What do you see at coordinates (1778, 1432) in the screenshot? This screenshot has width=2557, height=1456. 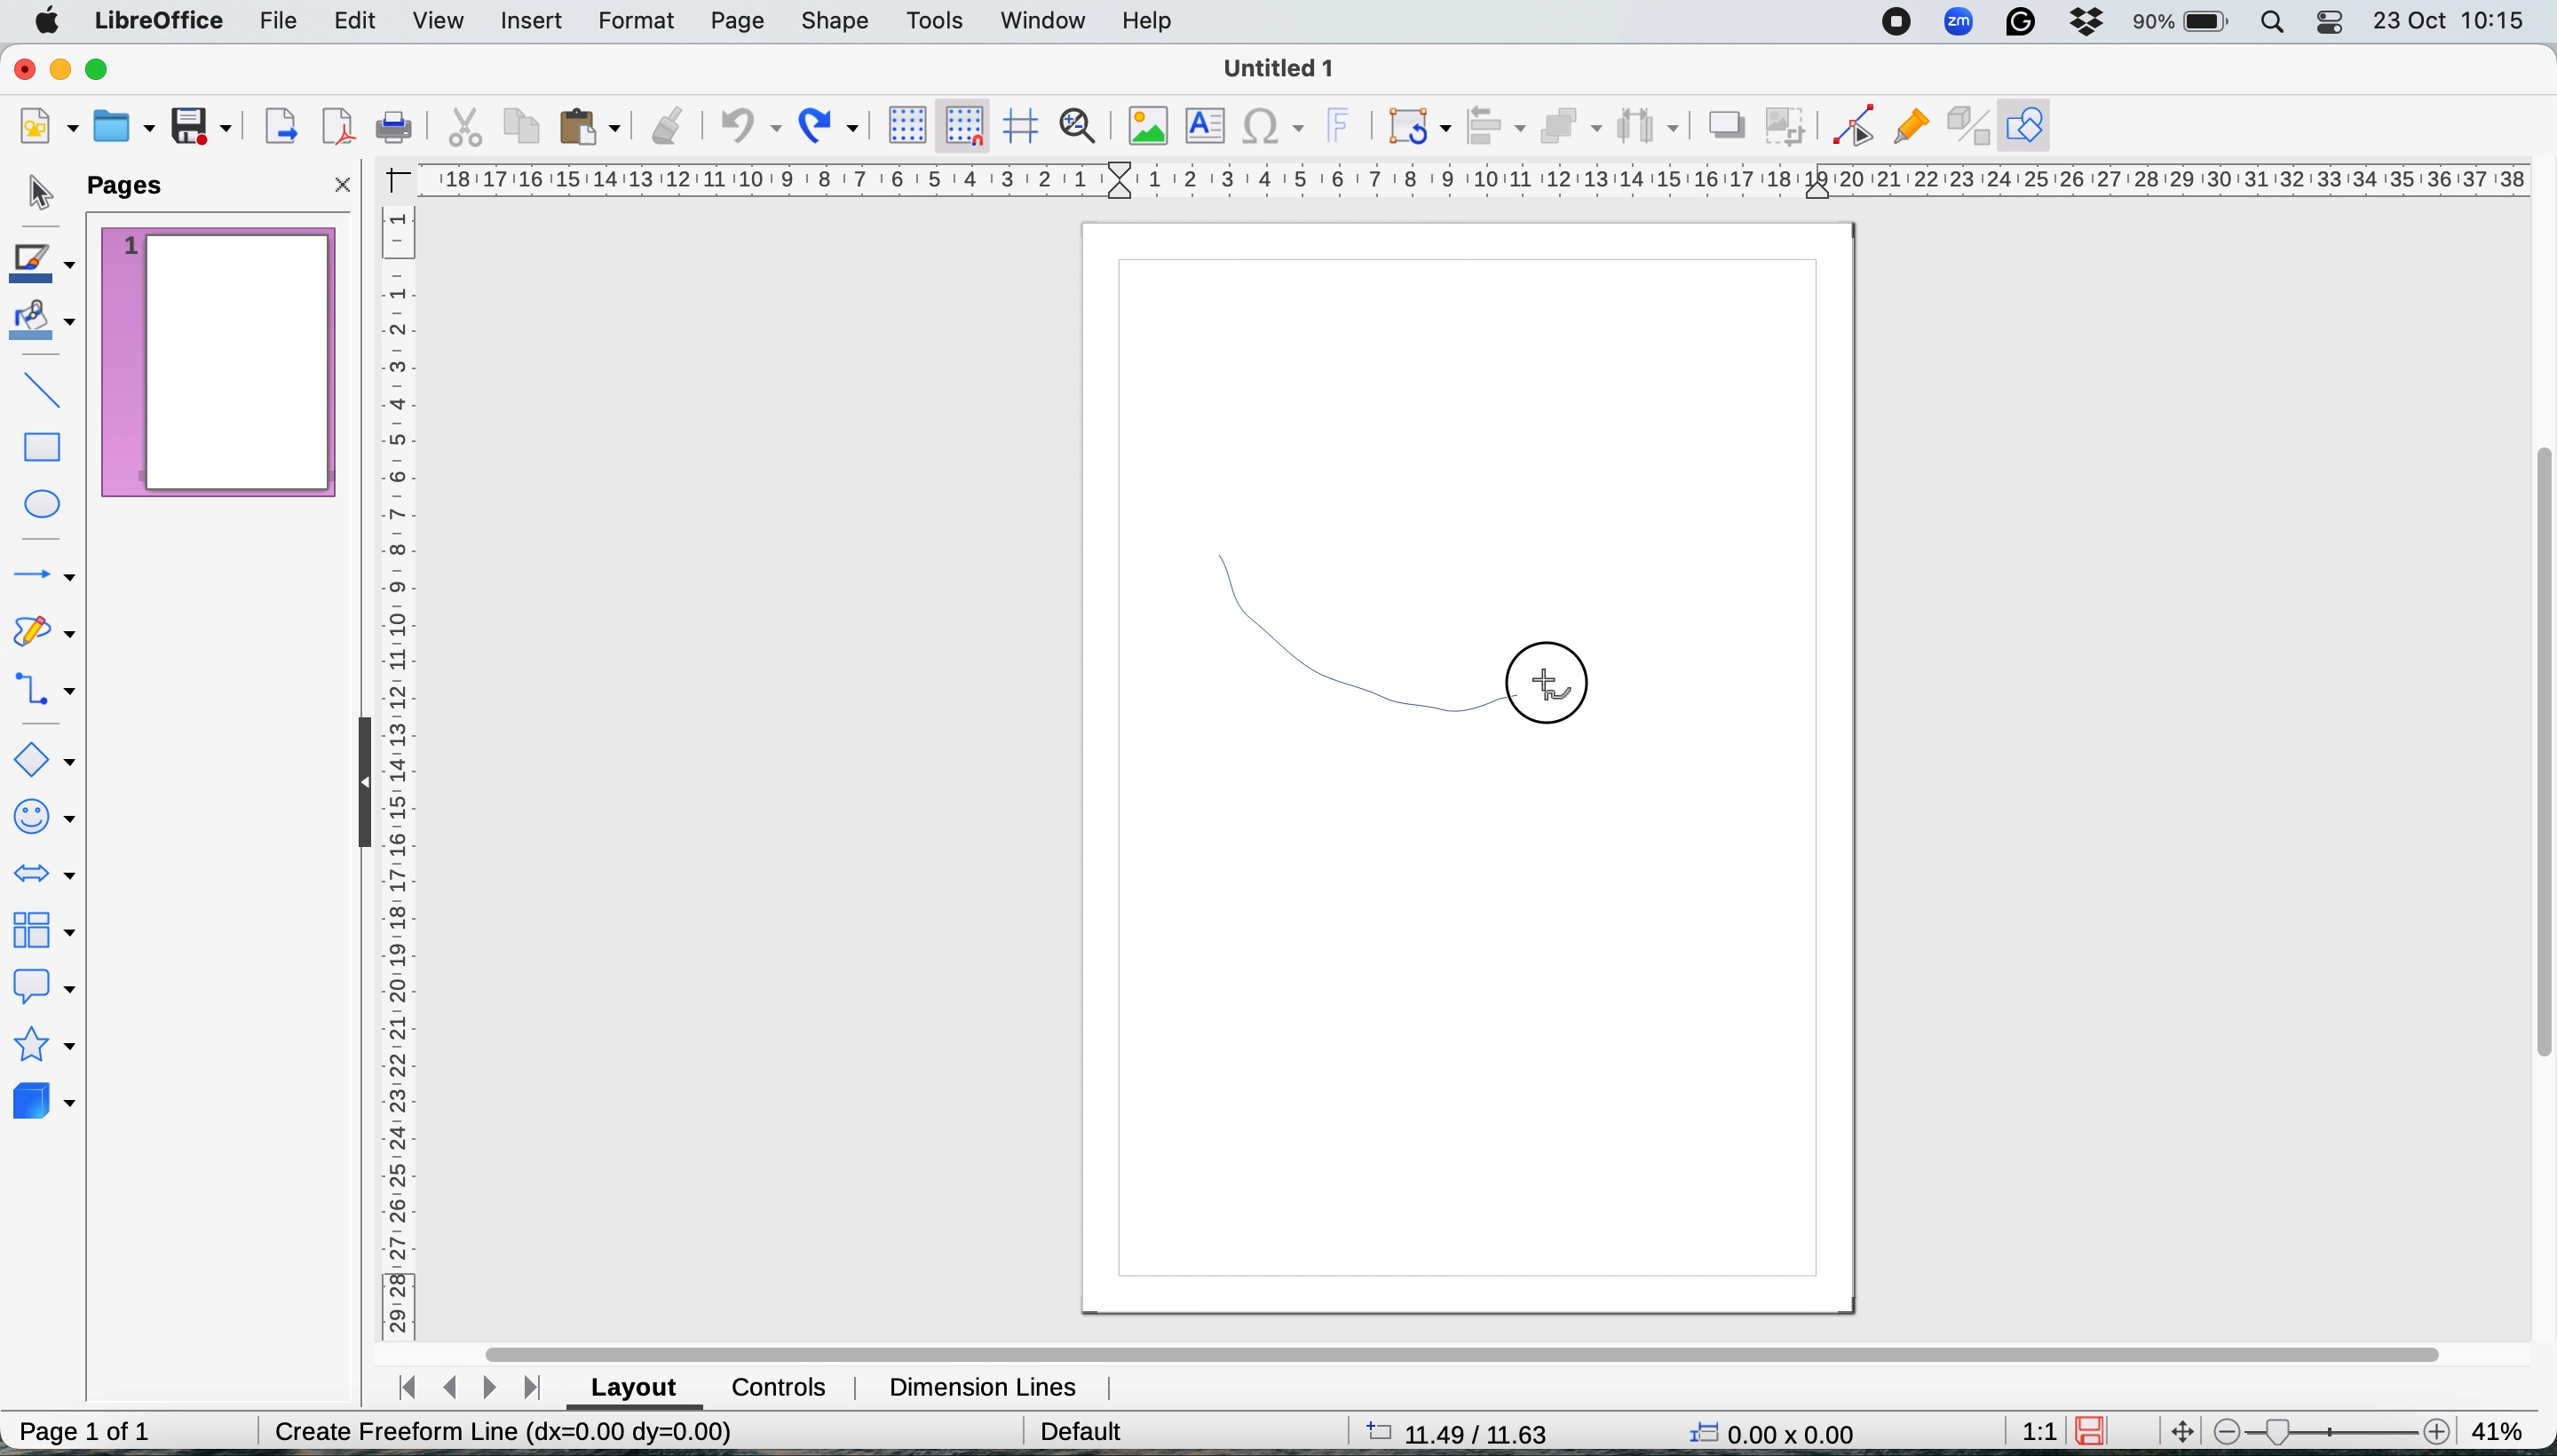 I see `x y coordinates` at bounding box center [1778, 1432].